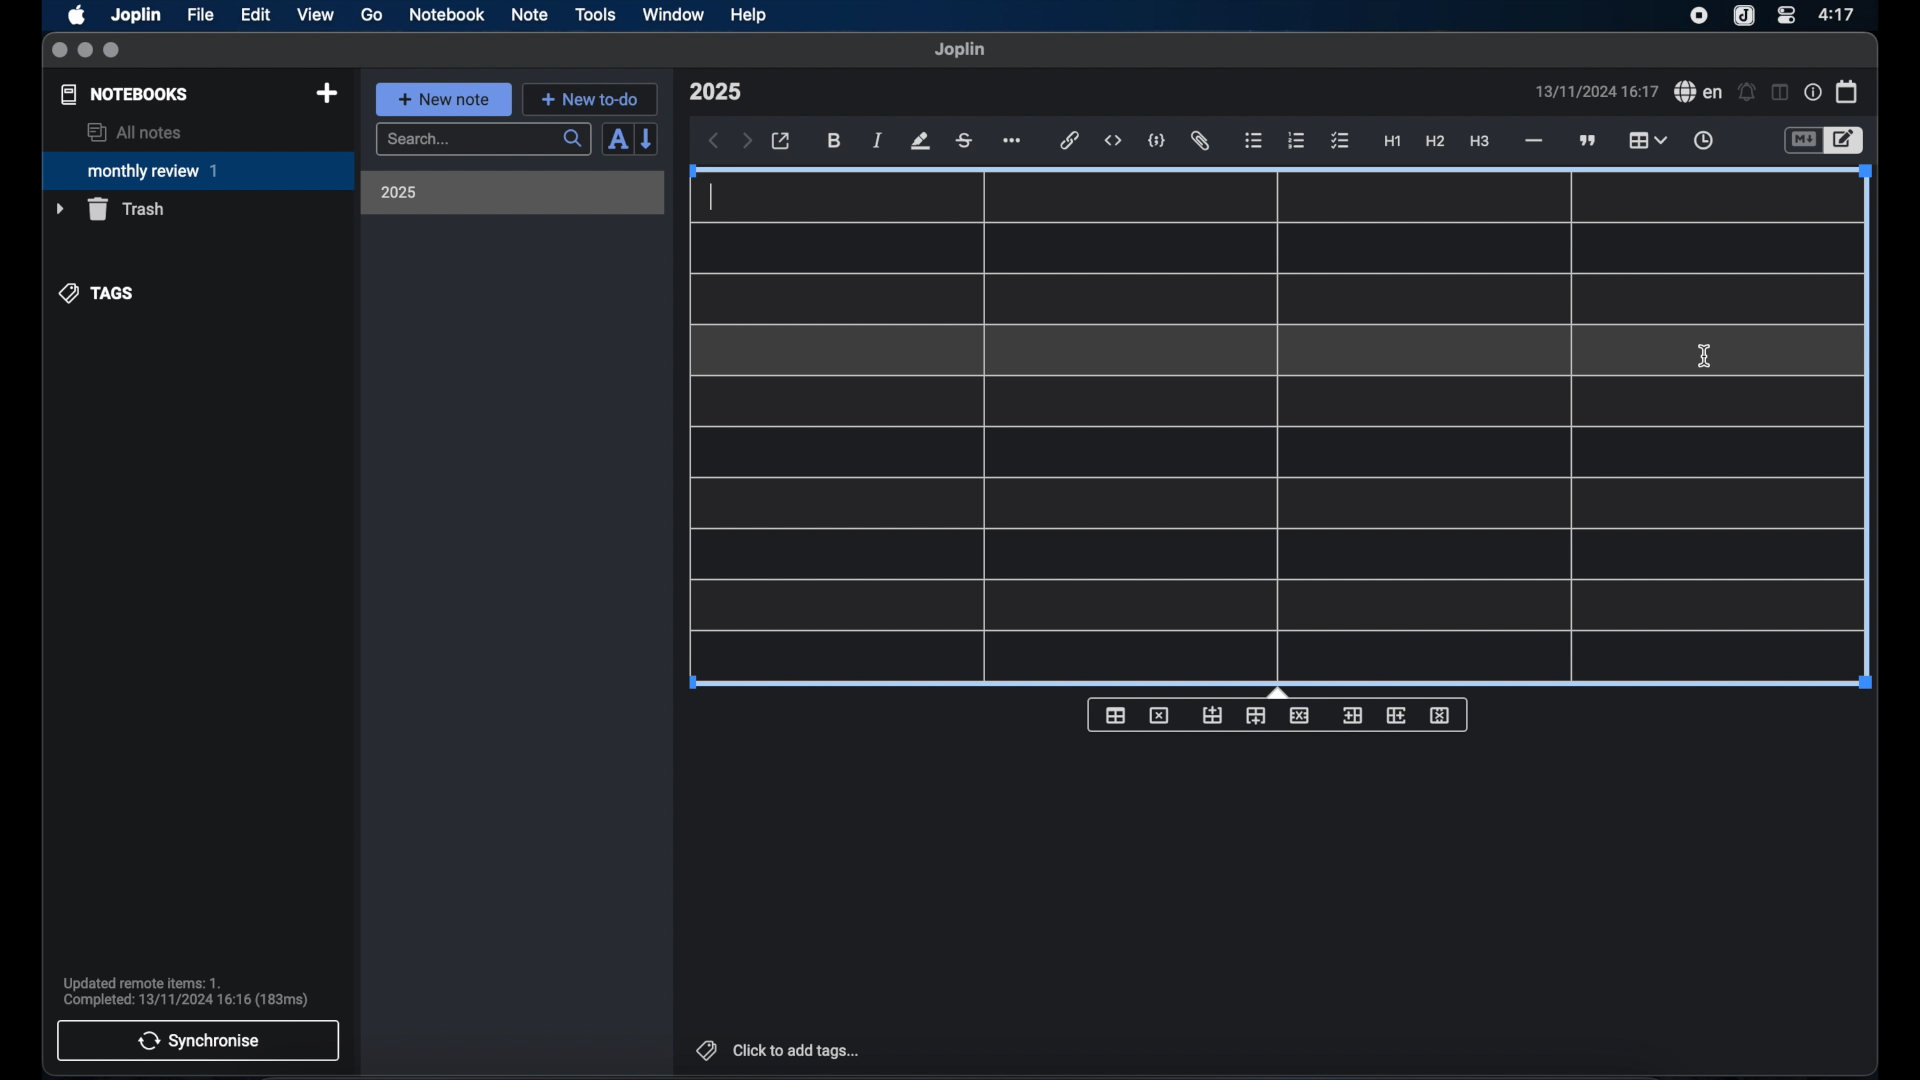 The image size is (1920, 1080). What do you see at coordinates (1596, 91) in the screenshot?
I see `date` at bounding box center [1596, 91].